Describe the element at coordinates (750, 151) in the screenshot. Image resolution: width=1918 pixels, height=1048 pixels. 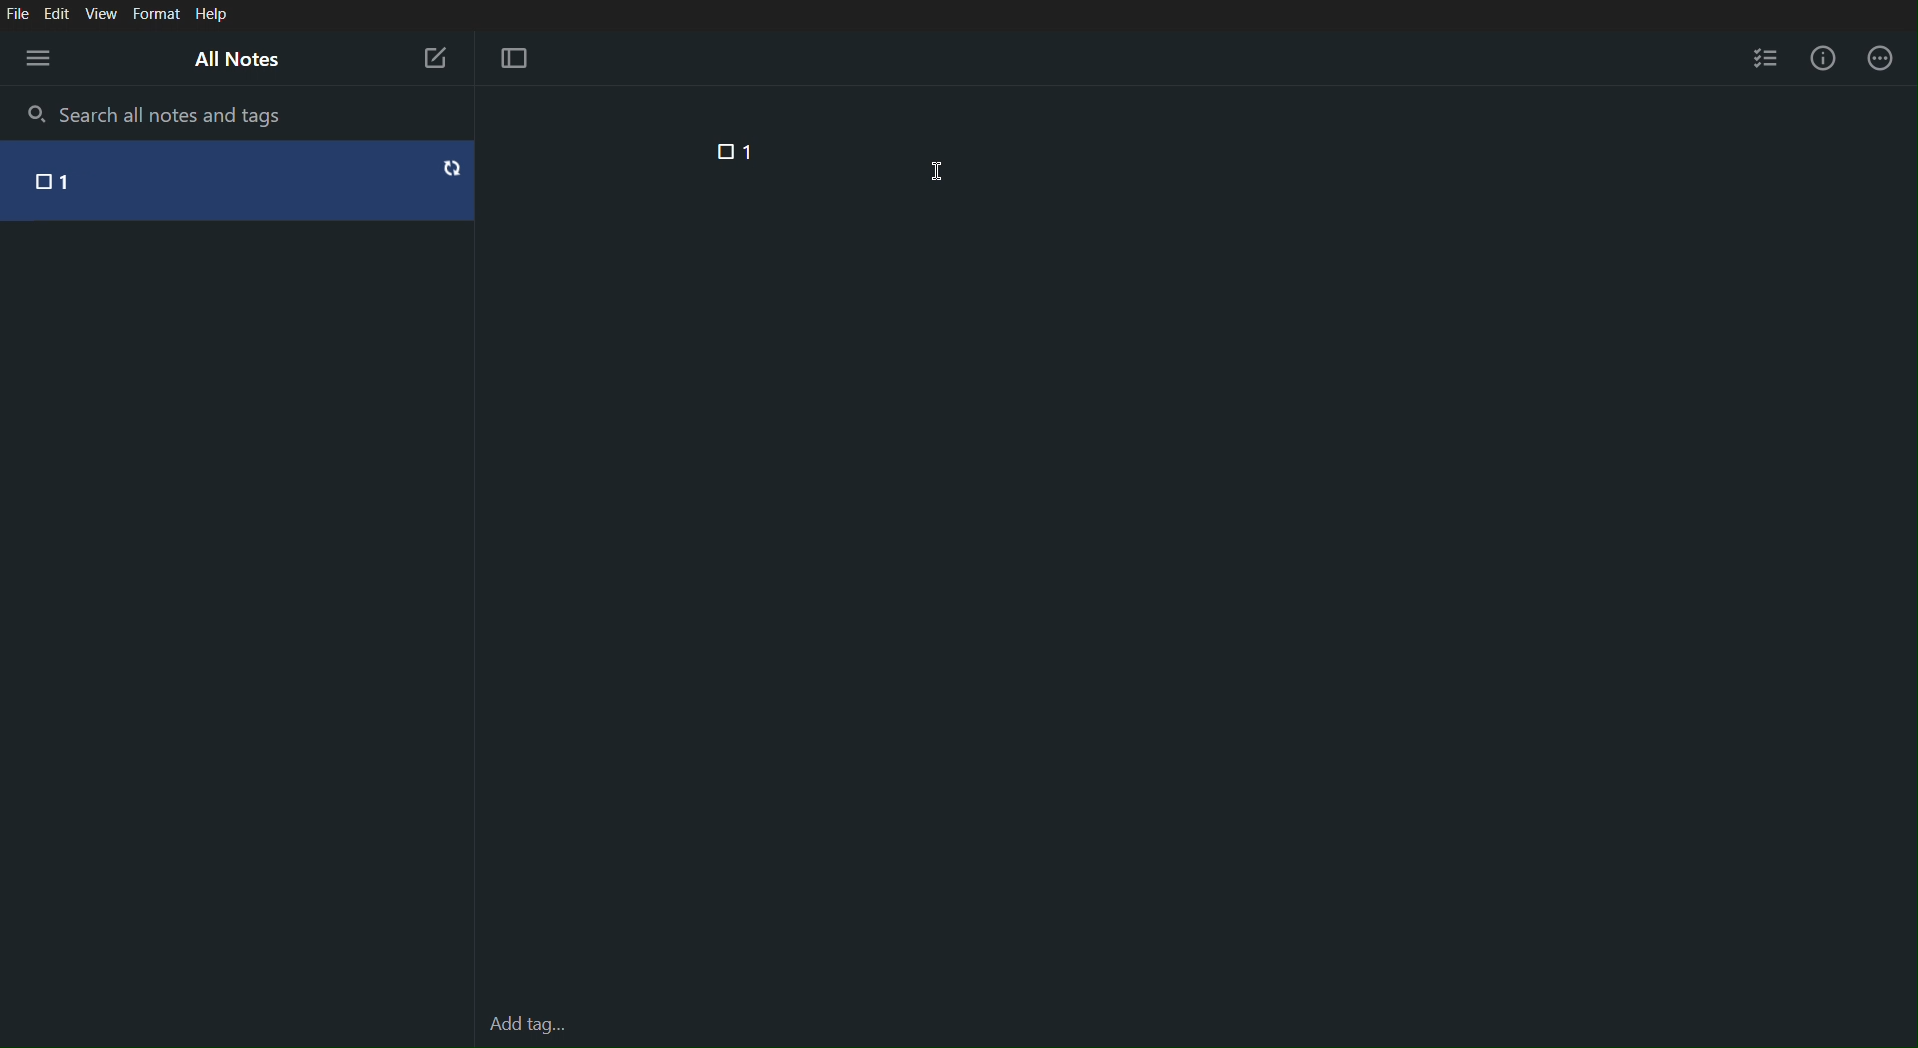
I see `1` at that location.